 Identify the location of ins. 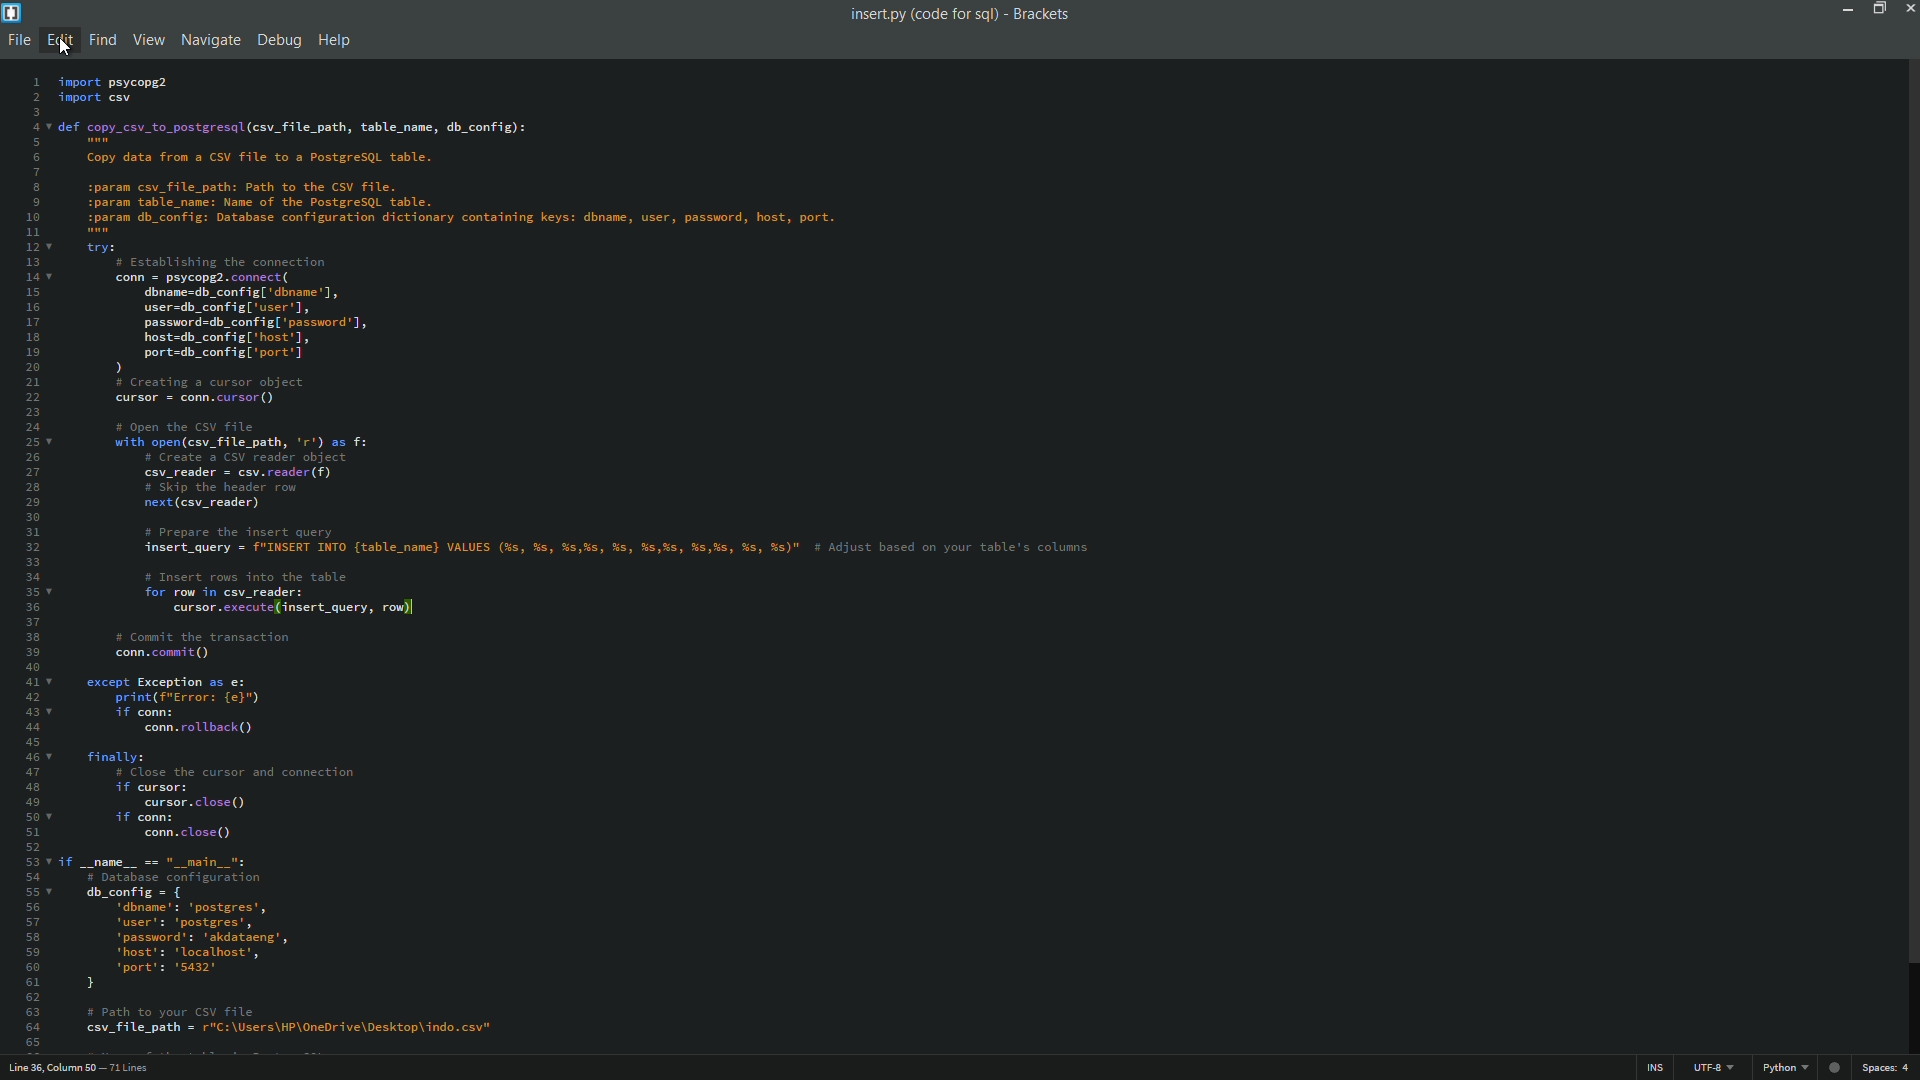
(1657, 1069).